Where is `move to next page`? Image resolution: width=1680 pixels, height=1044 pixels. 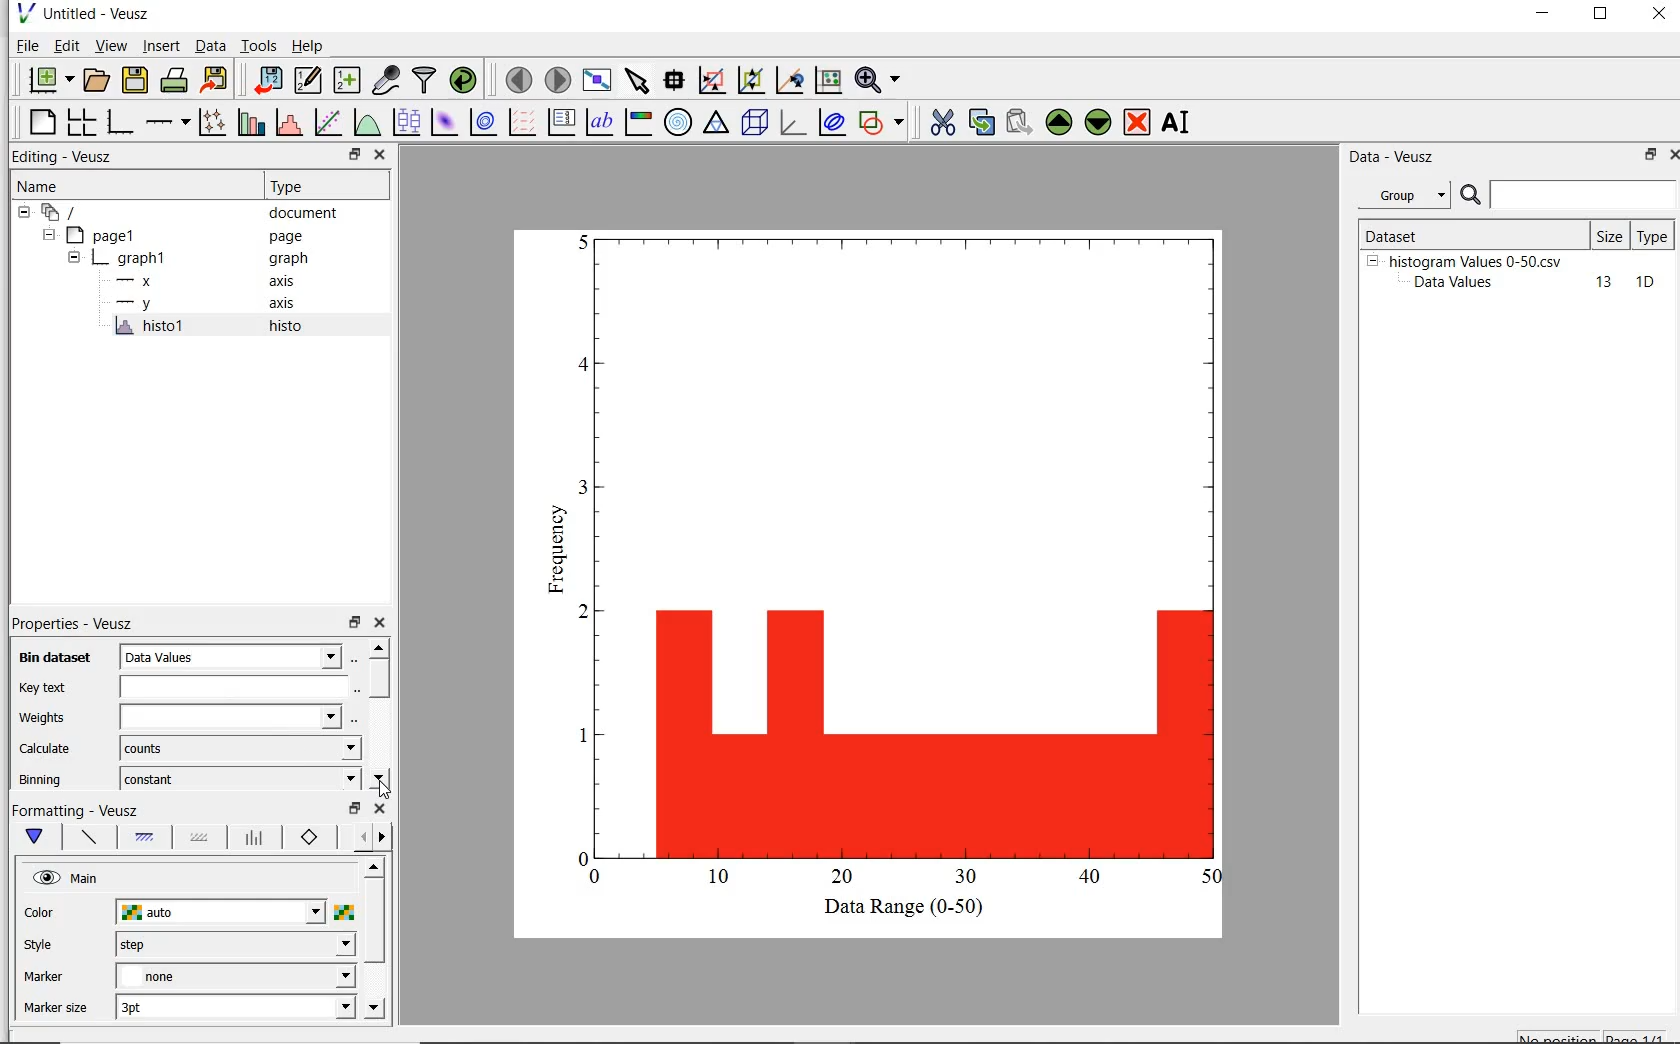
move to next page is located at coordinates (559, 79).